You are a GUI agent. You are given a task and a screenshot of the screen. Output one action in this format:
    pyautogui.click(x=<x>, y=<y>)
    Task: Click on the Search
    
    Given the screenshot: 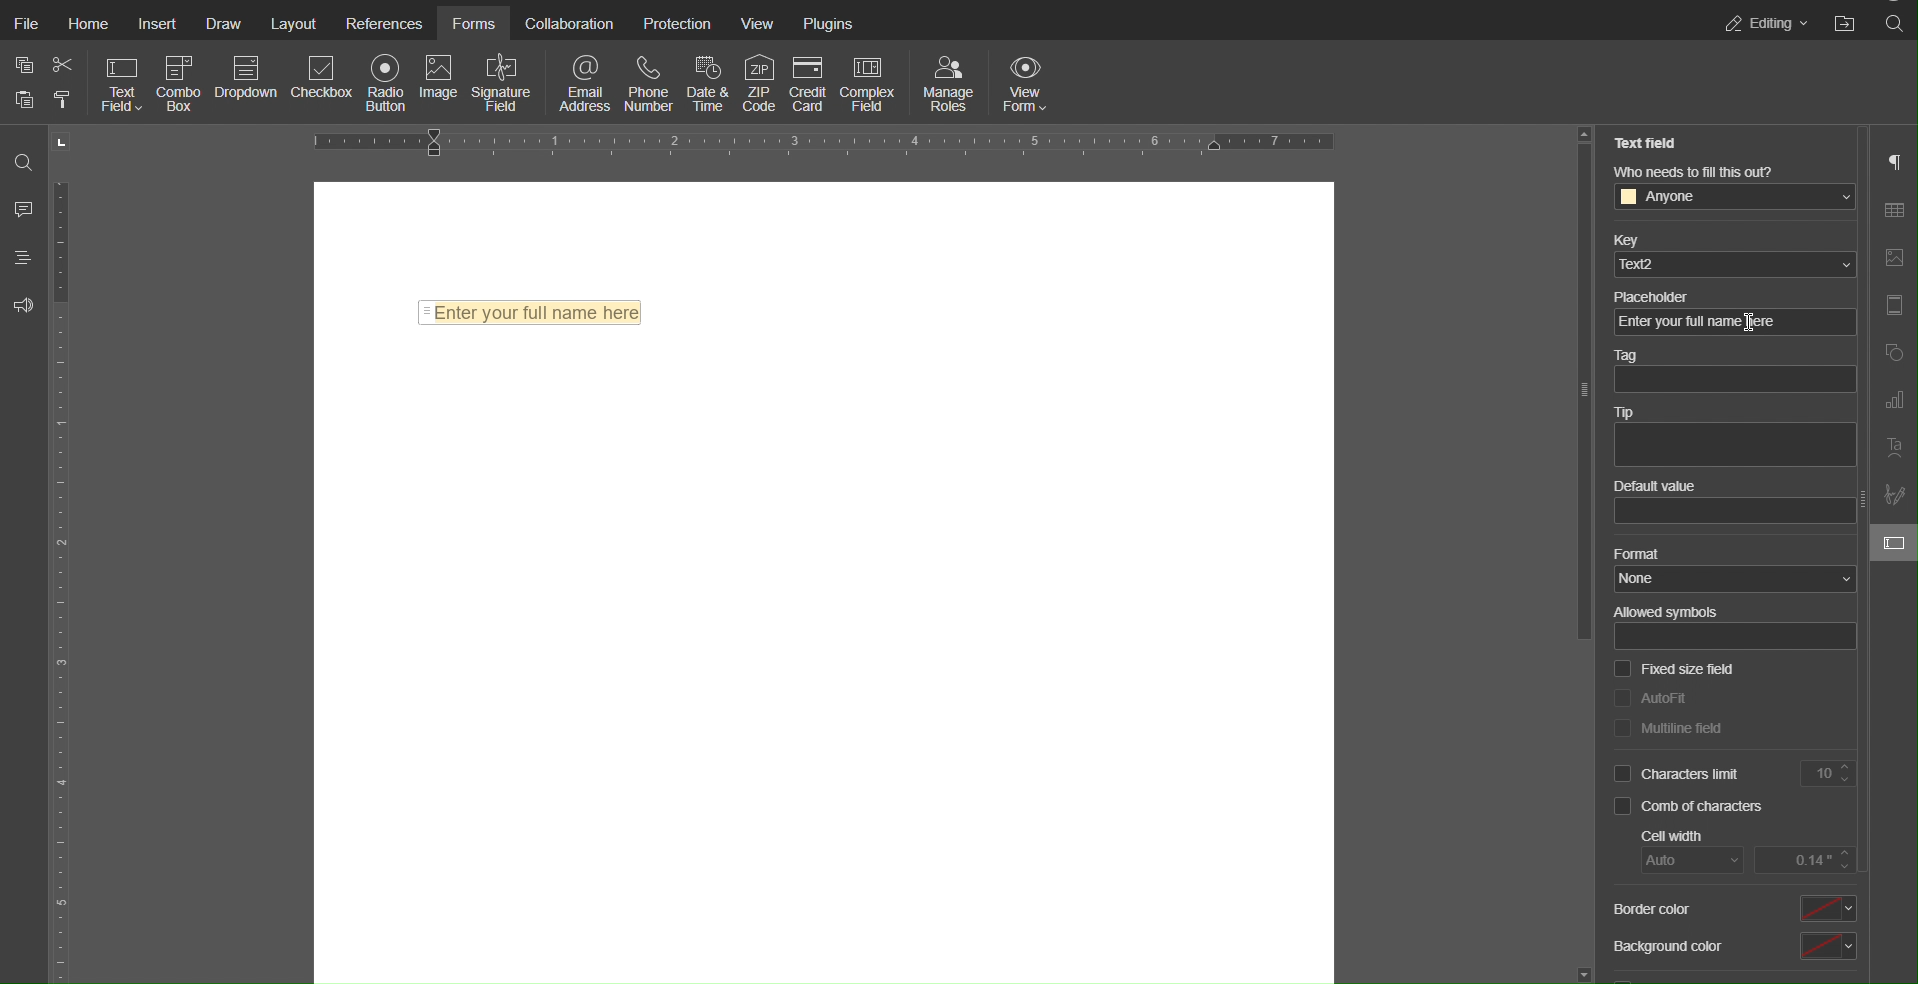 What is the action you would take?
    pyautogui.click(x=1894, y=22)
    